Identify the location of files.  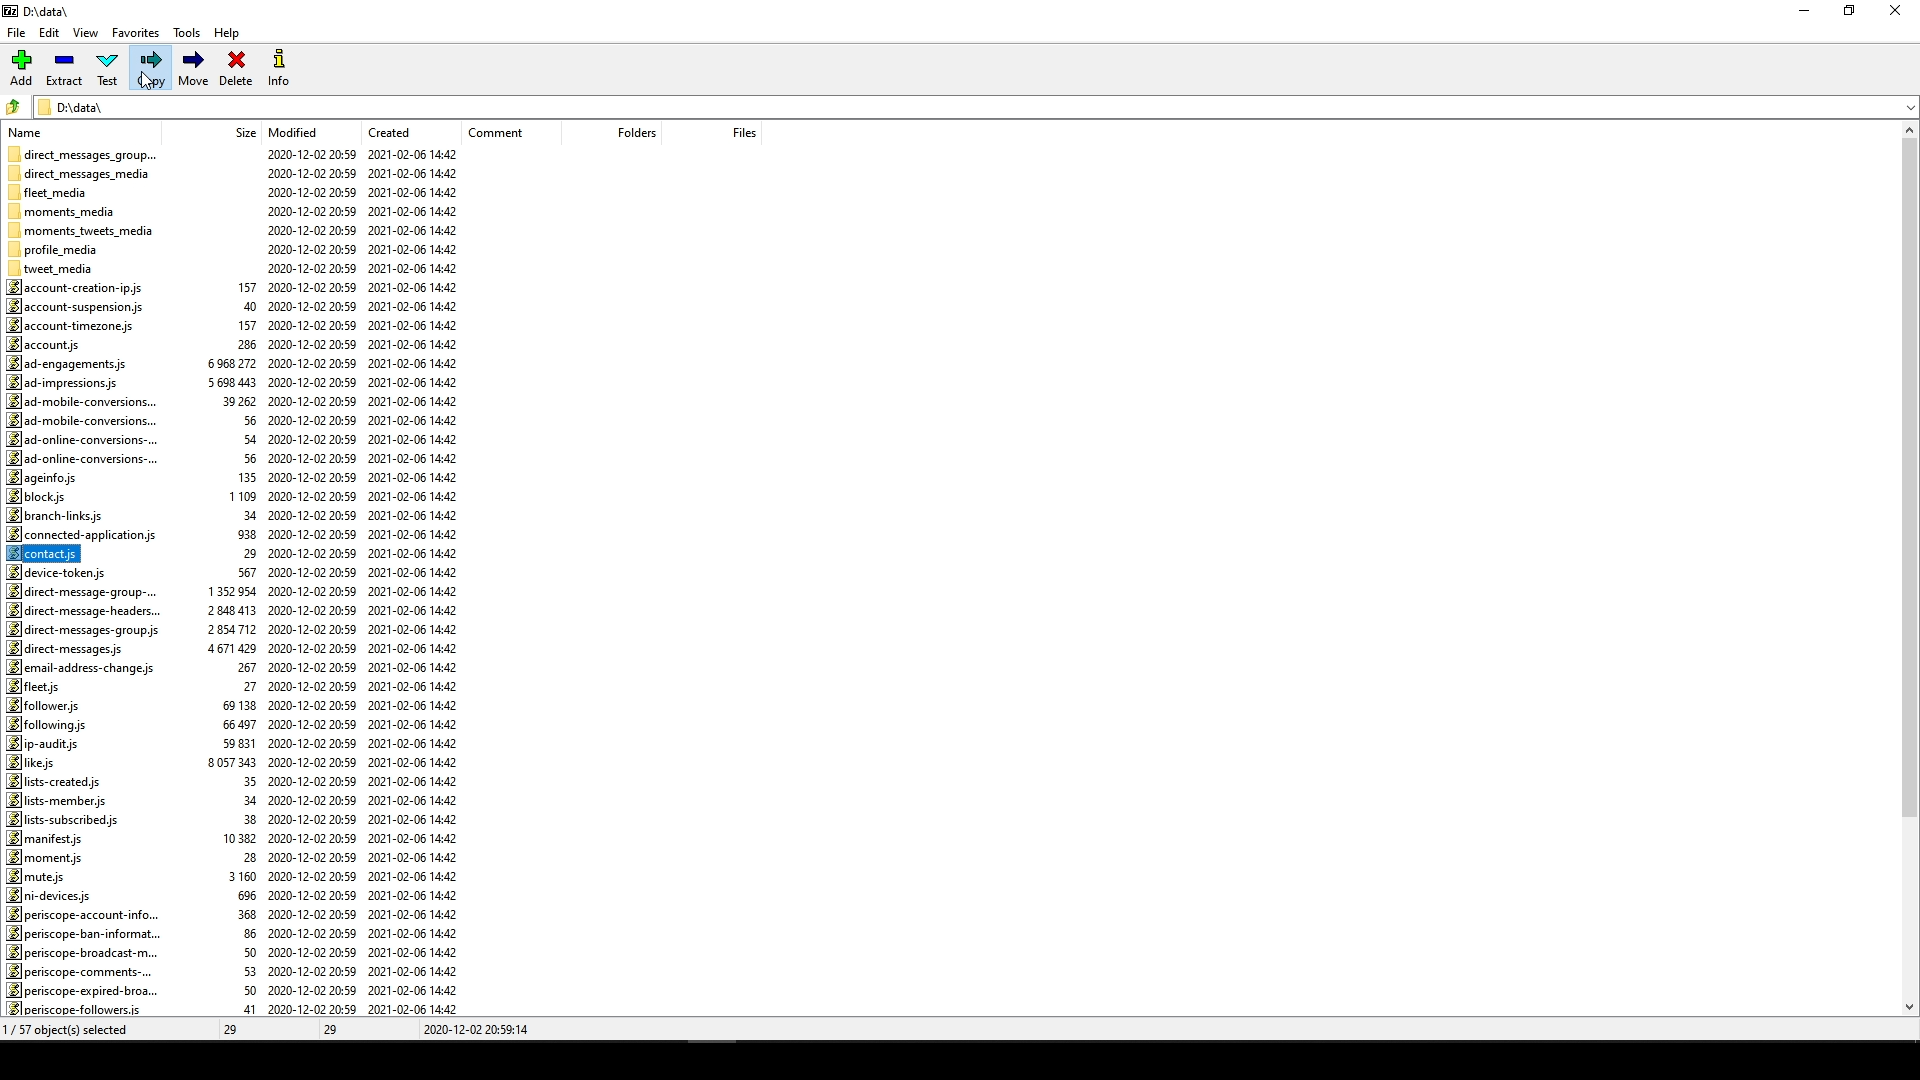
(731, 131).